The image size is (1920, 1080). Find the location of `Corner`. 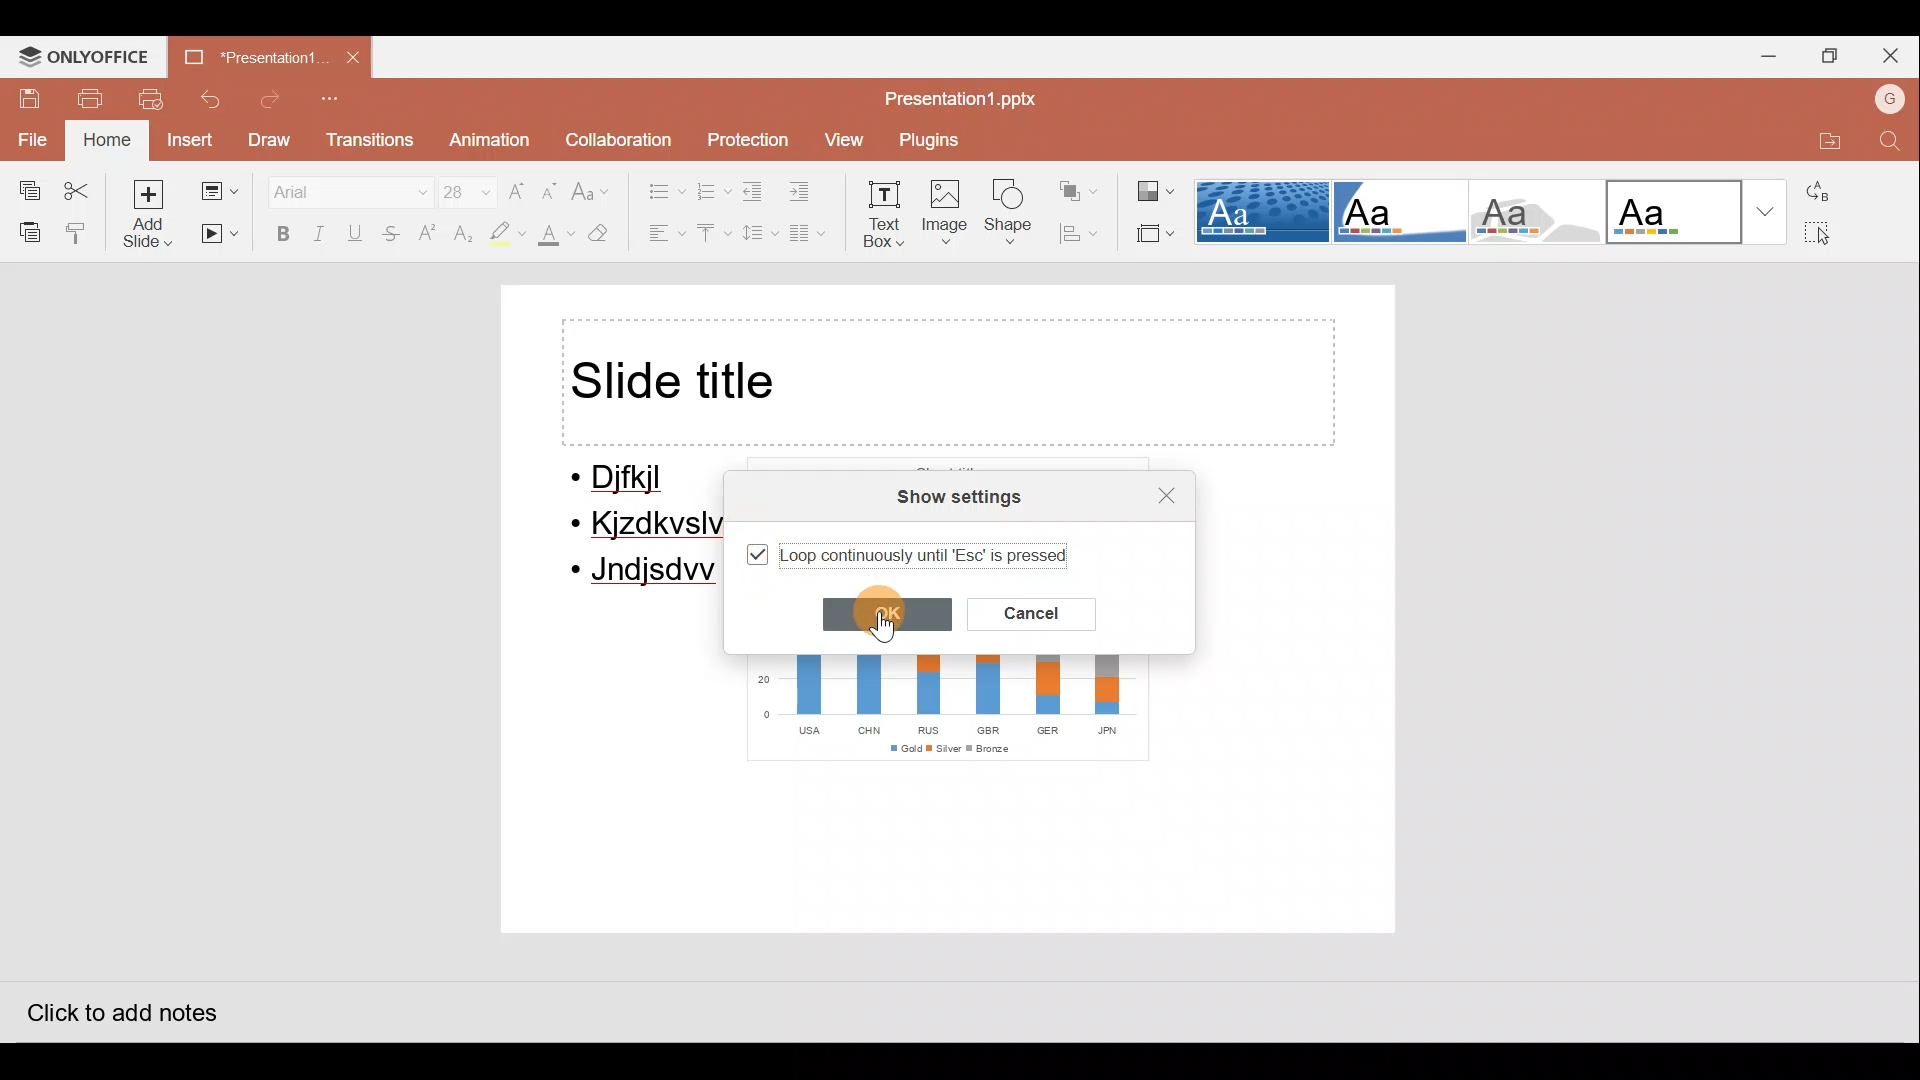

Corner is located at coordinates (1397, 210).